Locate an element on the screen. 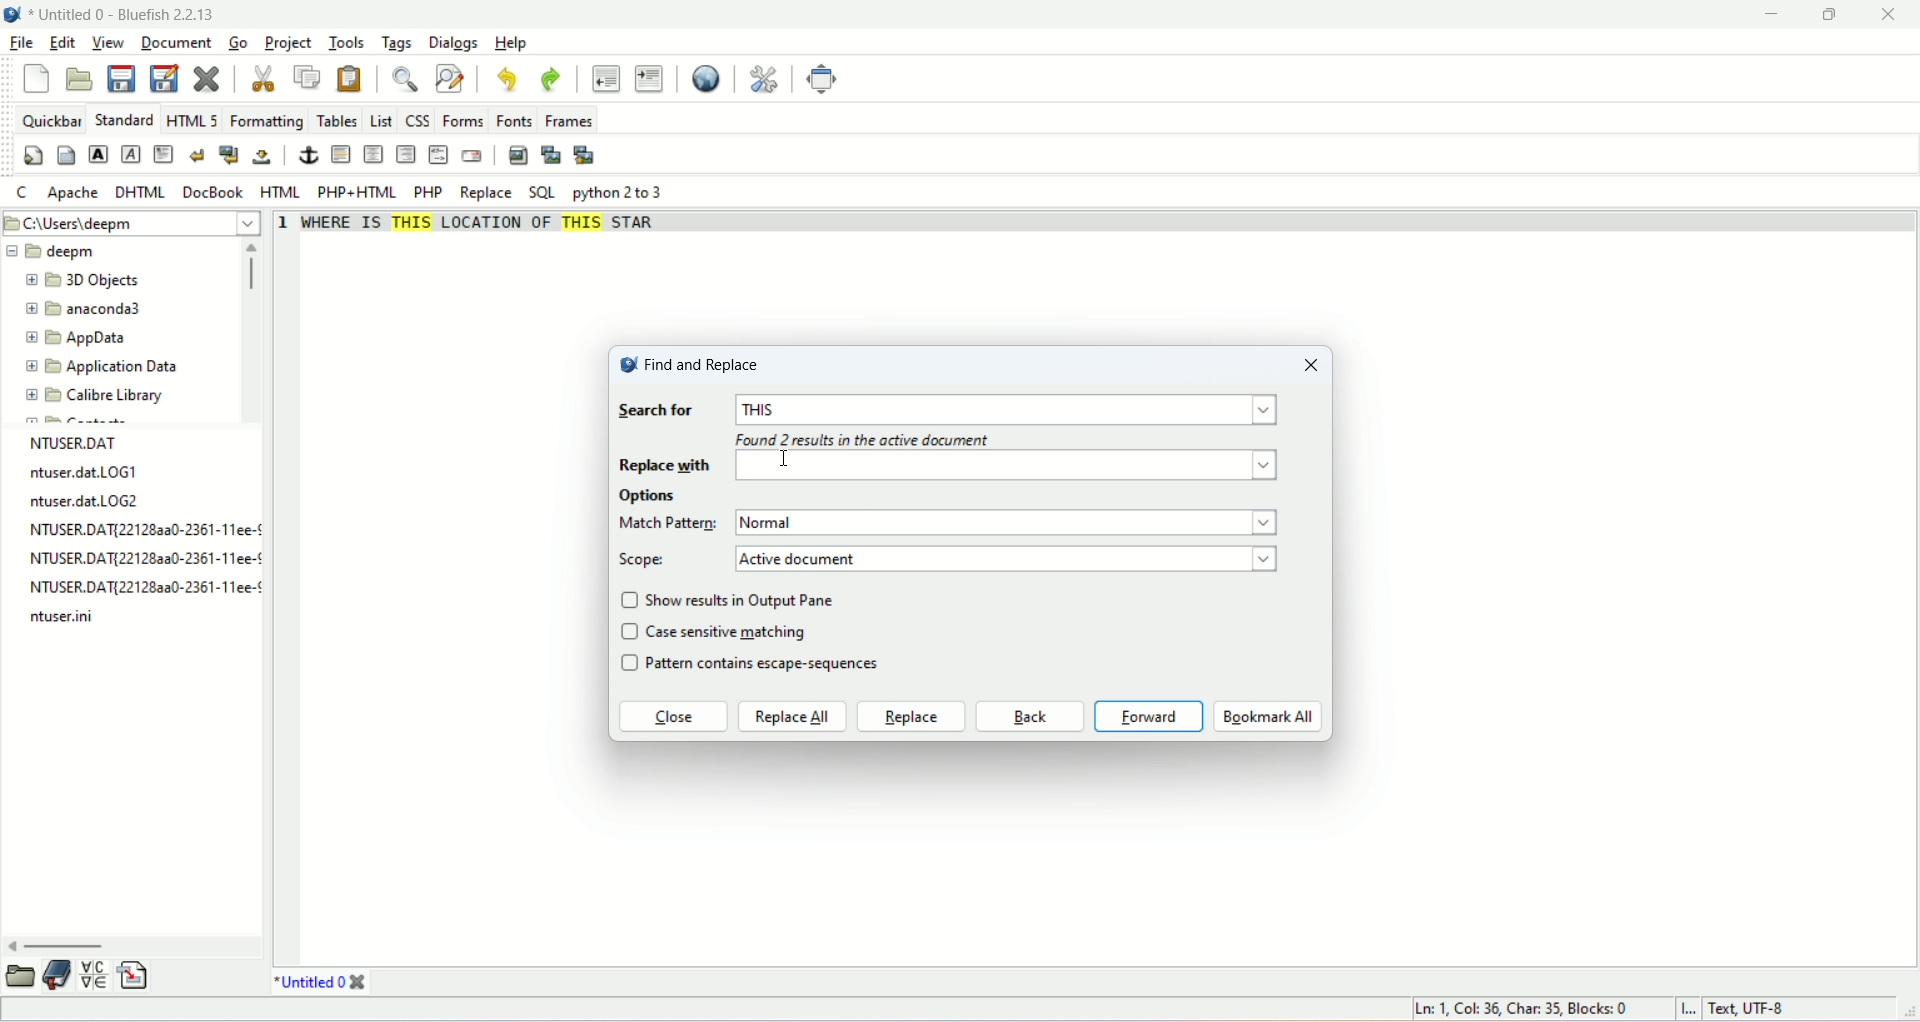 This screenshot has height=1022, width=1920. new file is located at coordinates (39, 79).